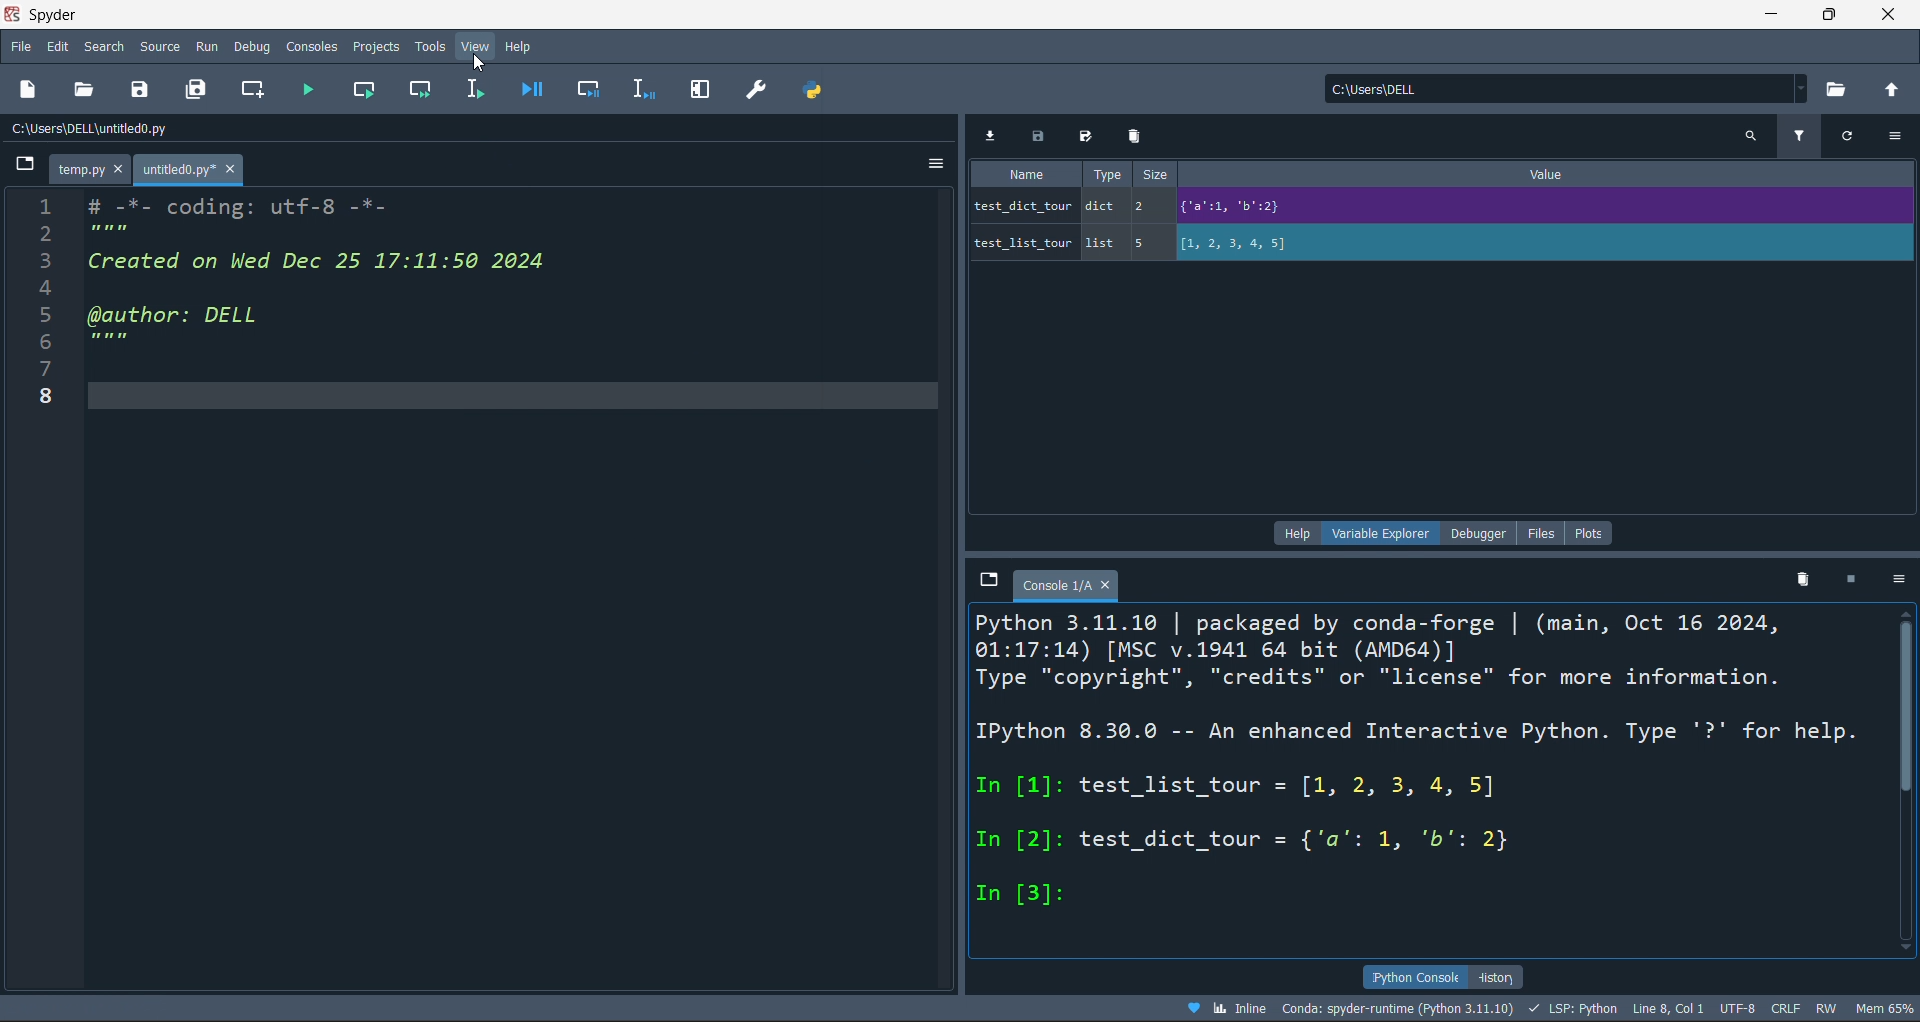 Image resolution: width=1920 pixels, height=1022 pixels. Describe the element at coordinates (1800, 580) in the screenshot. I see `delete` at that location.